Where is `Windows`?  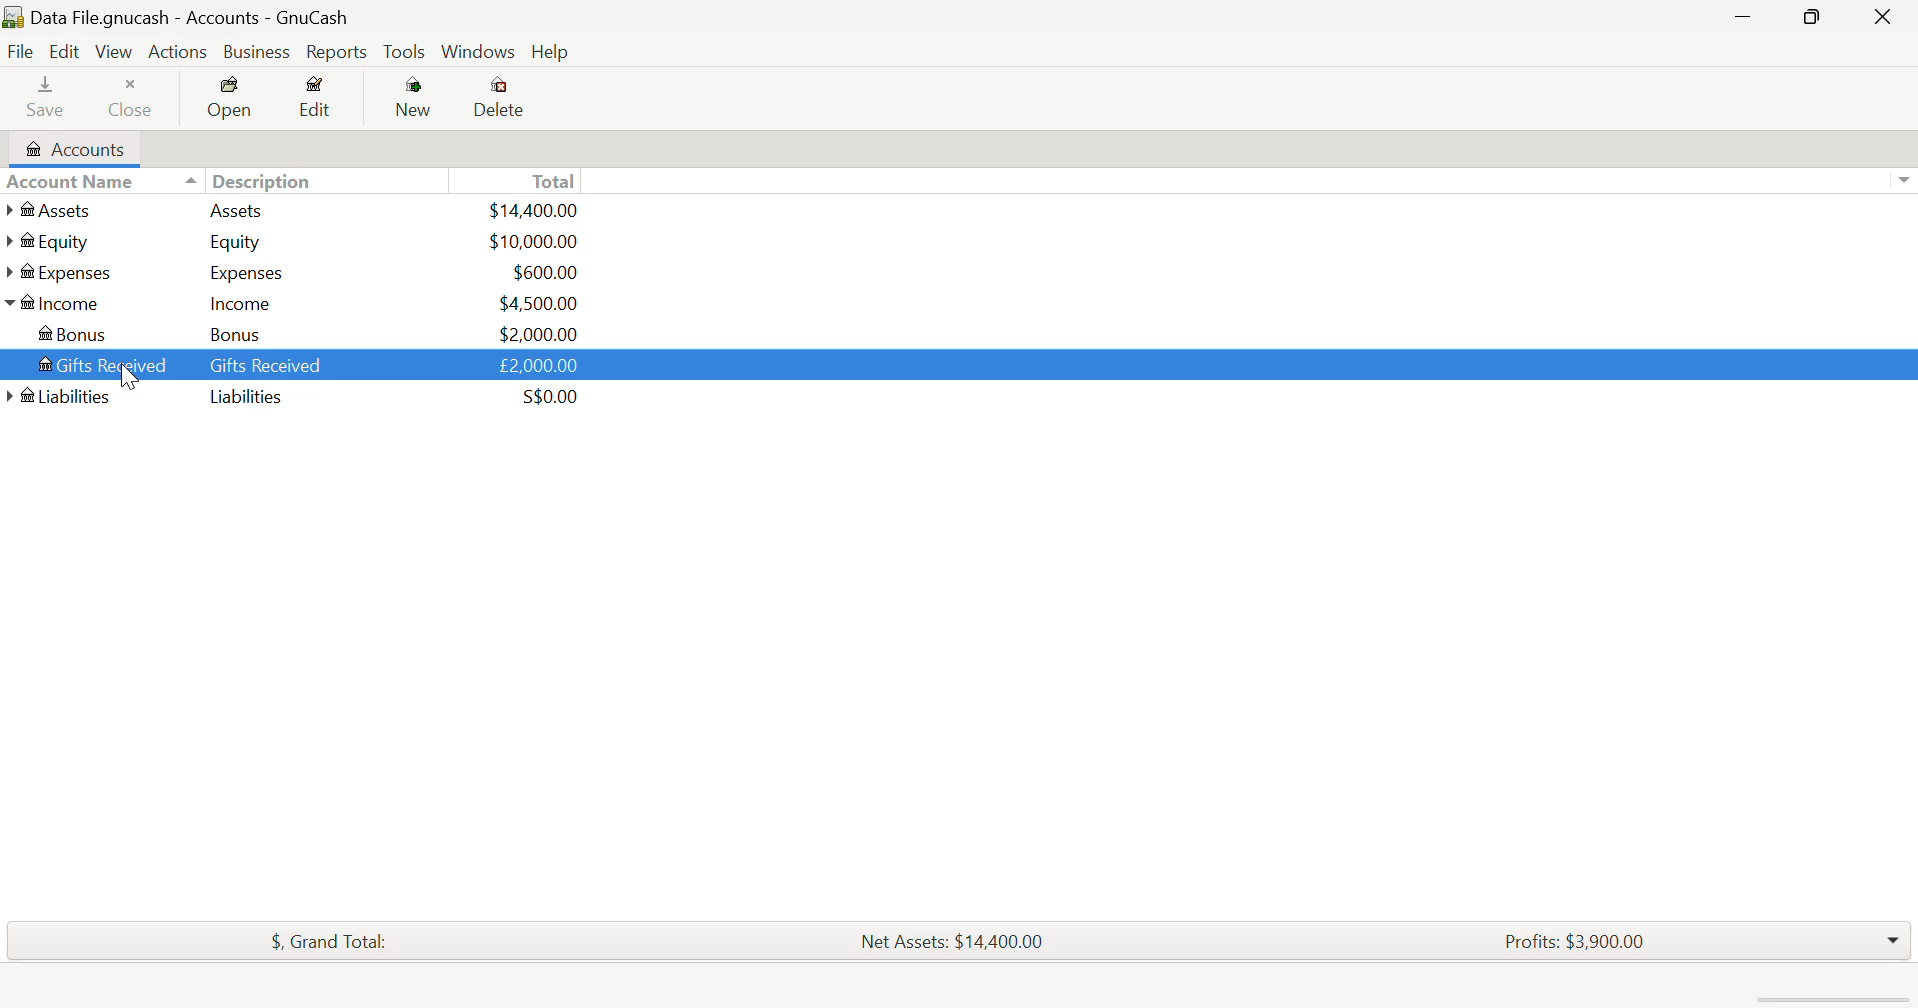
Windows is located at coordinates (478, 52).